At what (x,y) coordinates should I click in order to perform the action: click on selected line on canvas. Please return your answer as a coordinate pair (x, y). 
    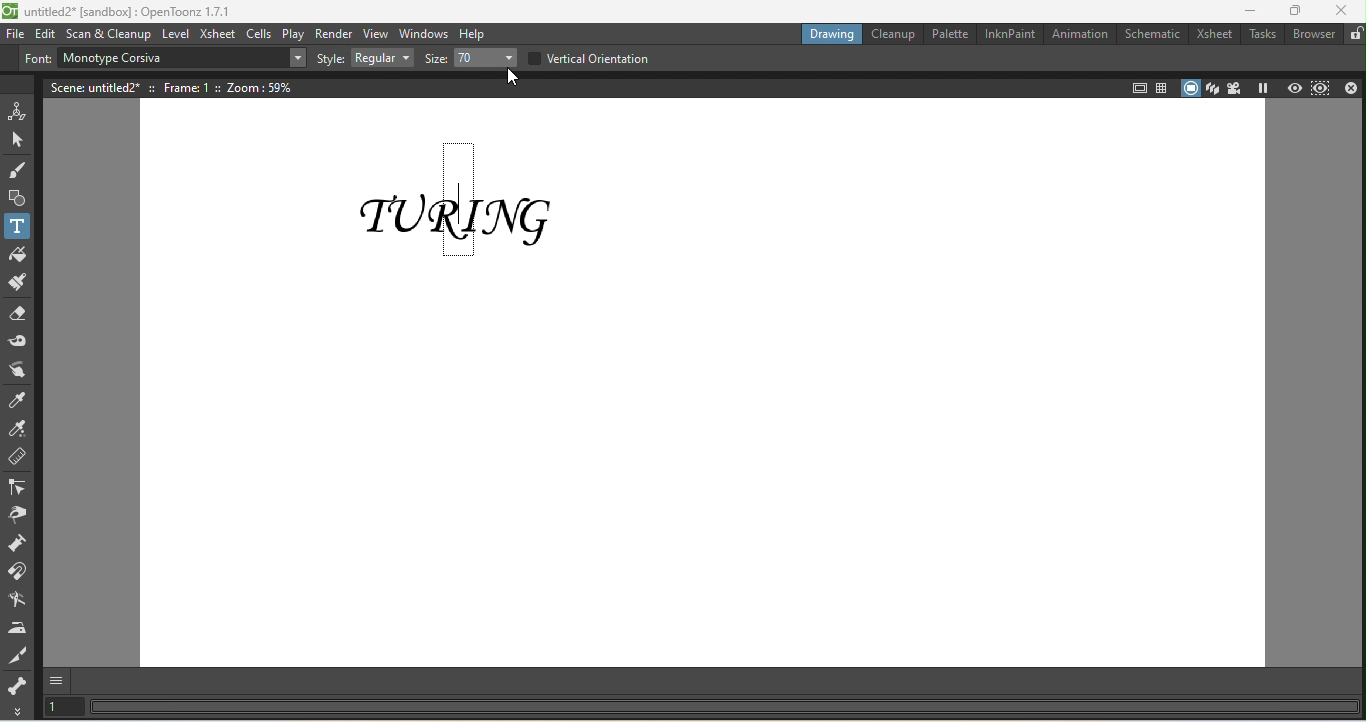
    Looking at the image, I should click on (459, 198).